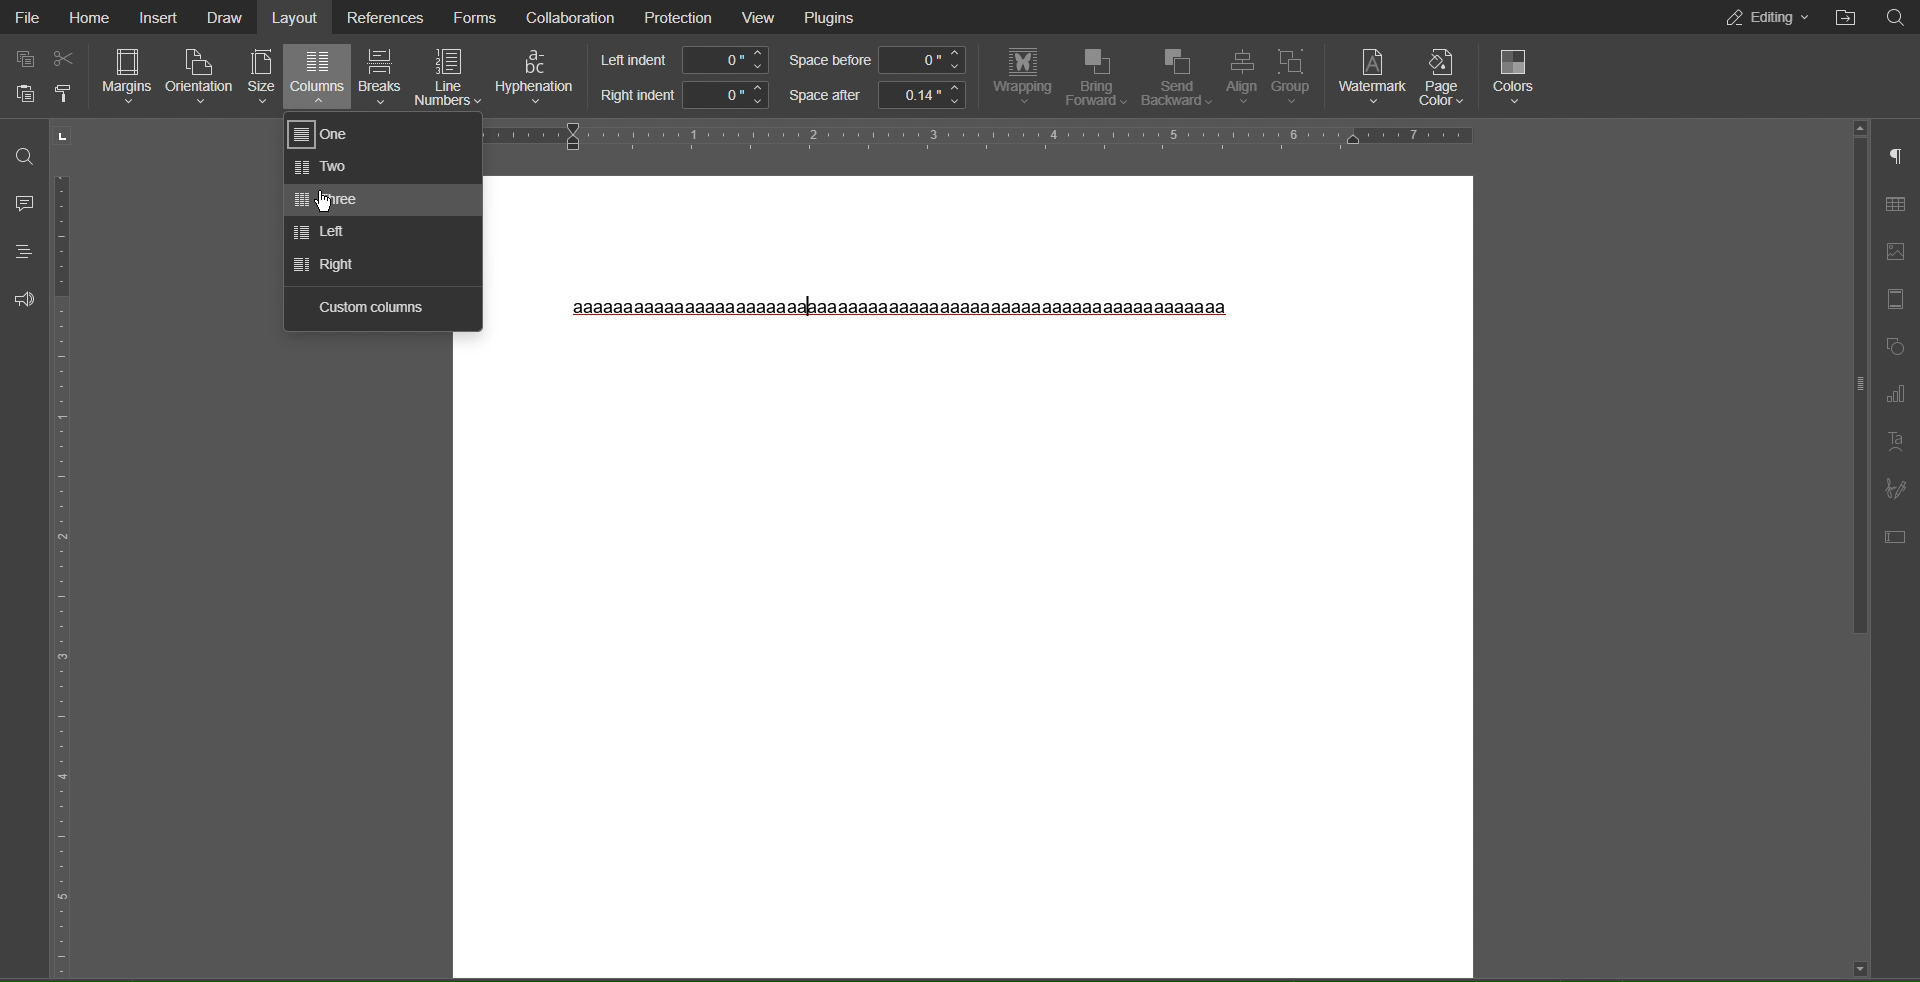 This screenshot has width=1920, height=982. I want to click on Feedback and Support, so click(20, 298).